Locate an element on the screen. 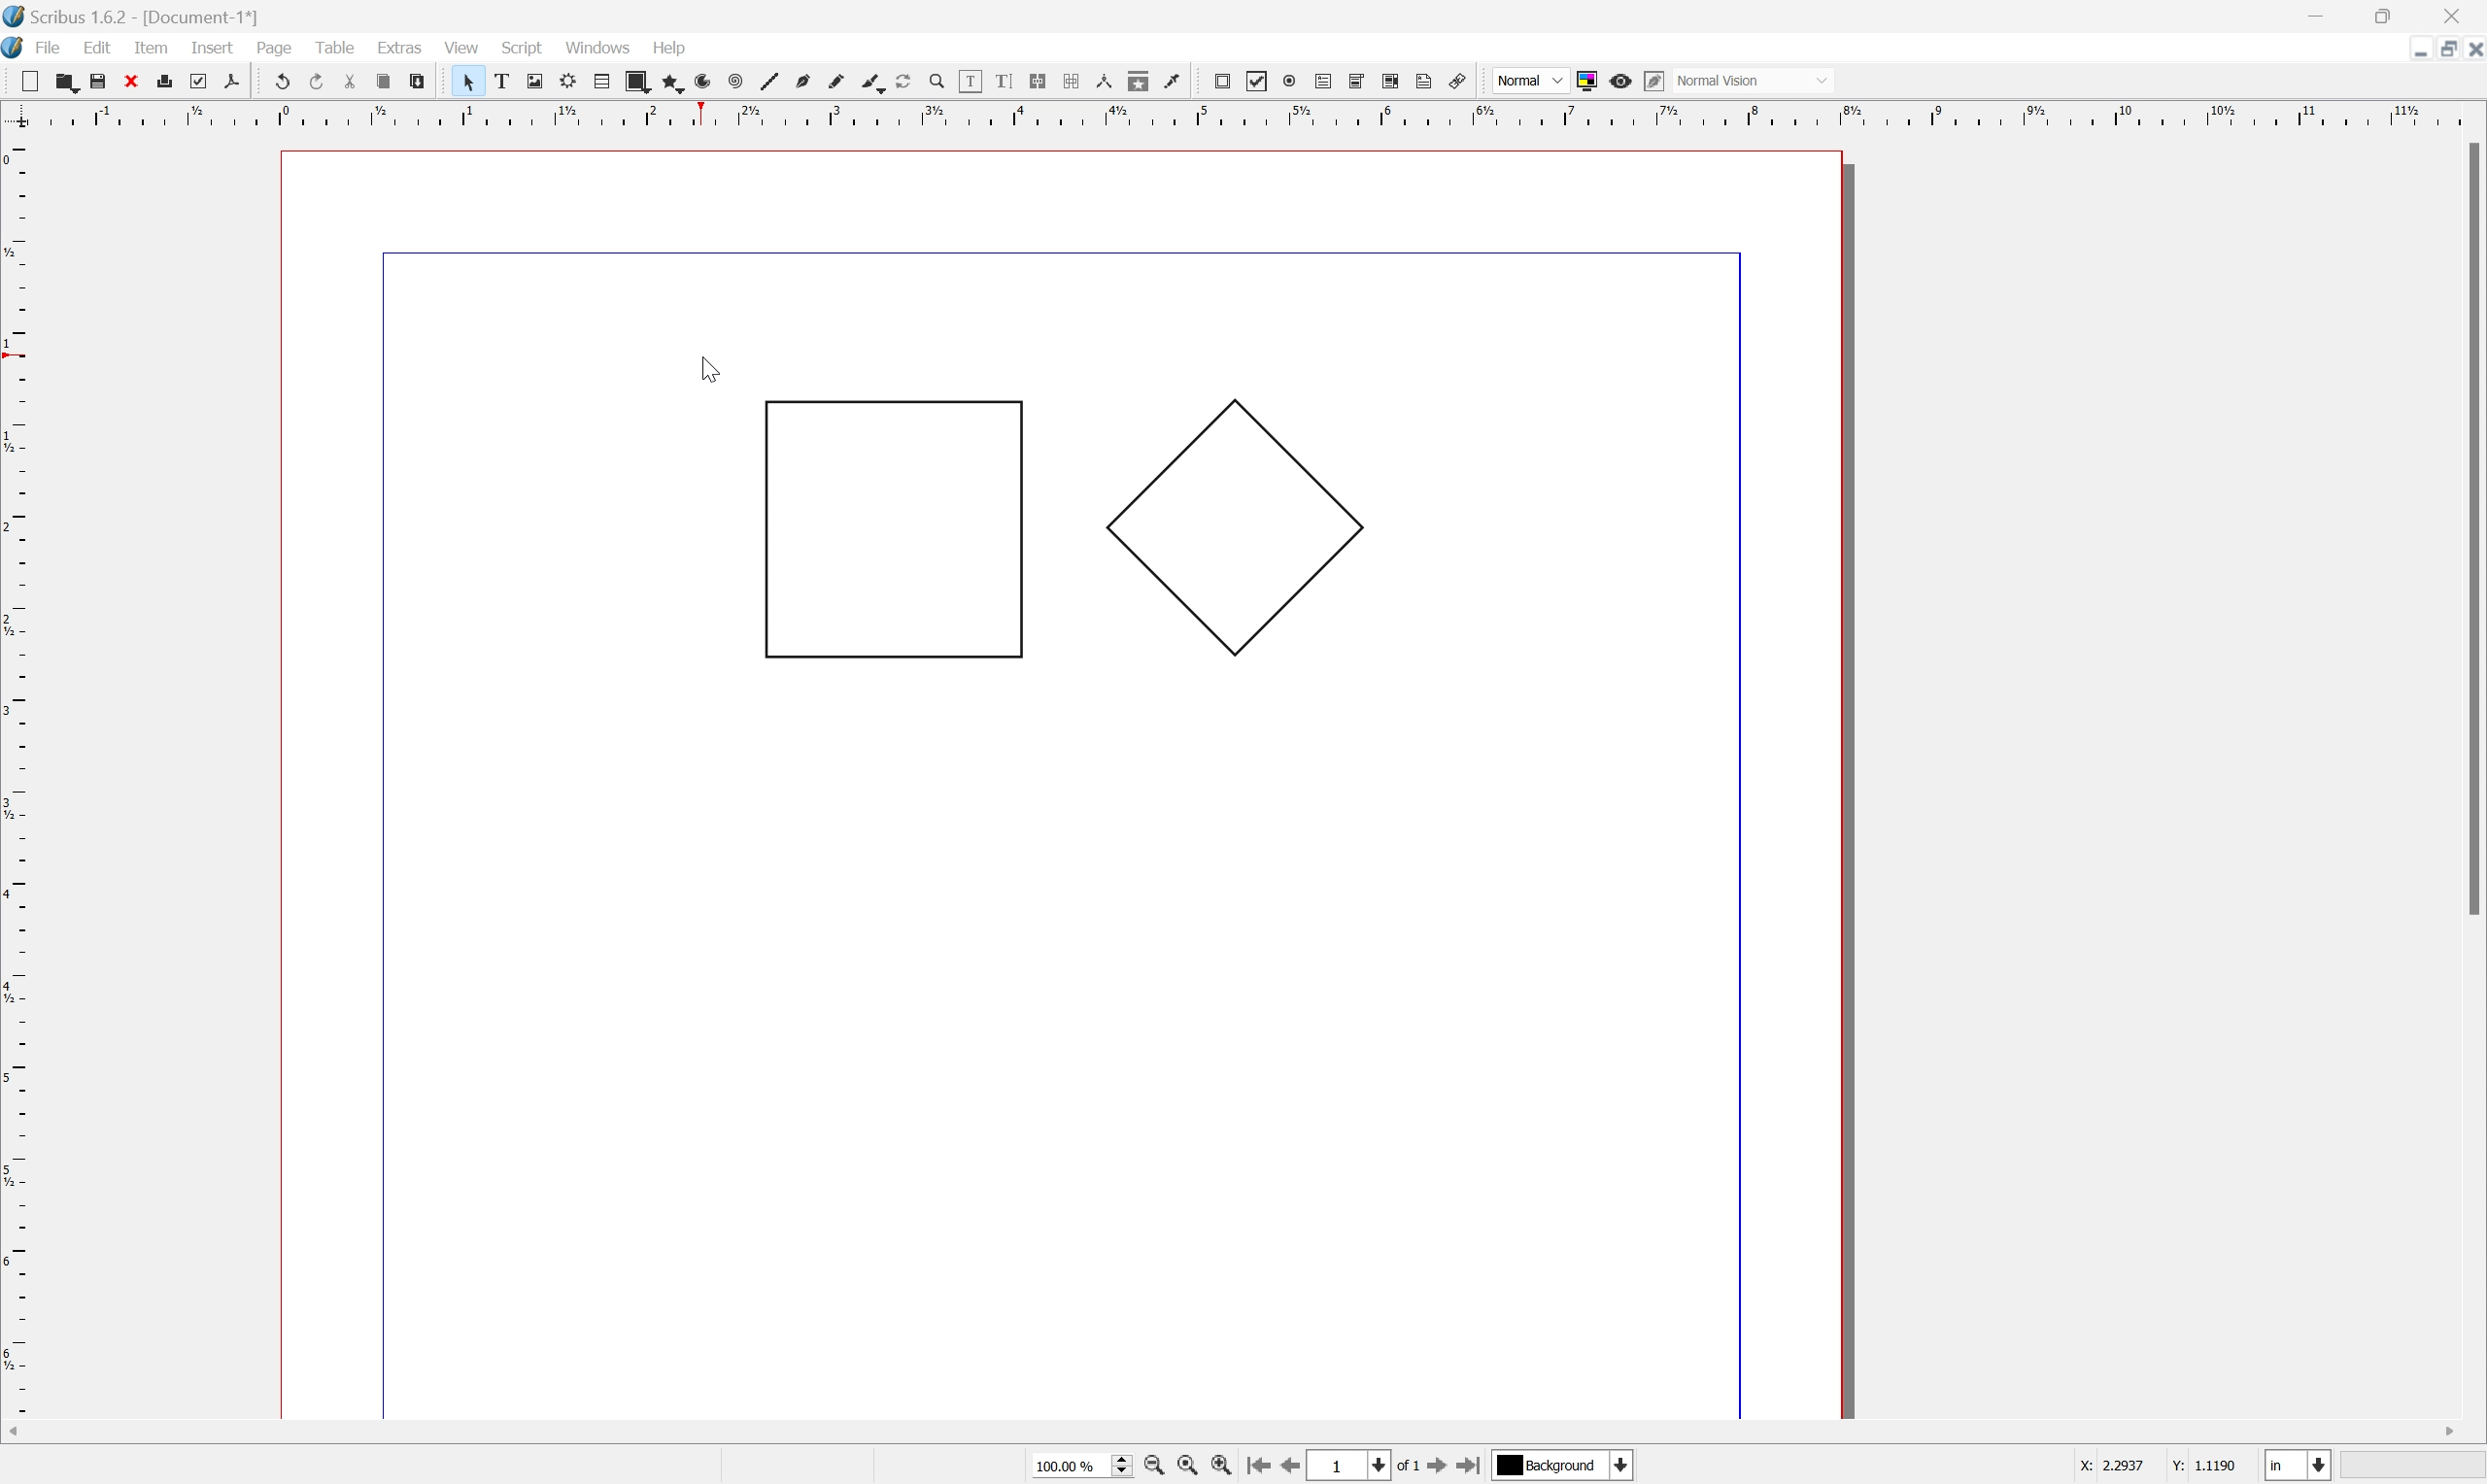  table is located at coordinates (598, 82).